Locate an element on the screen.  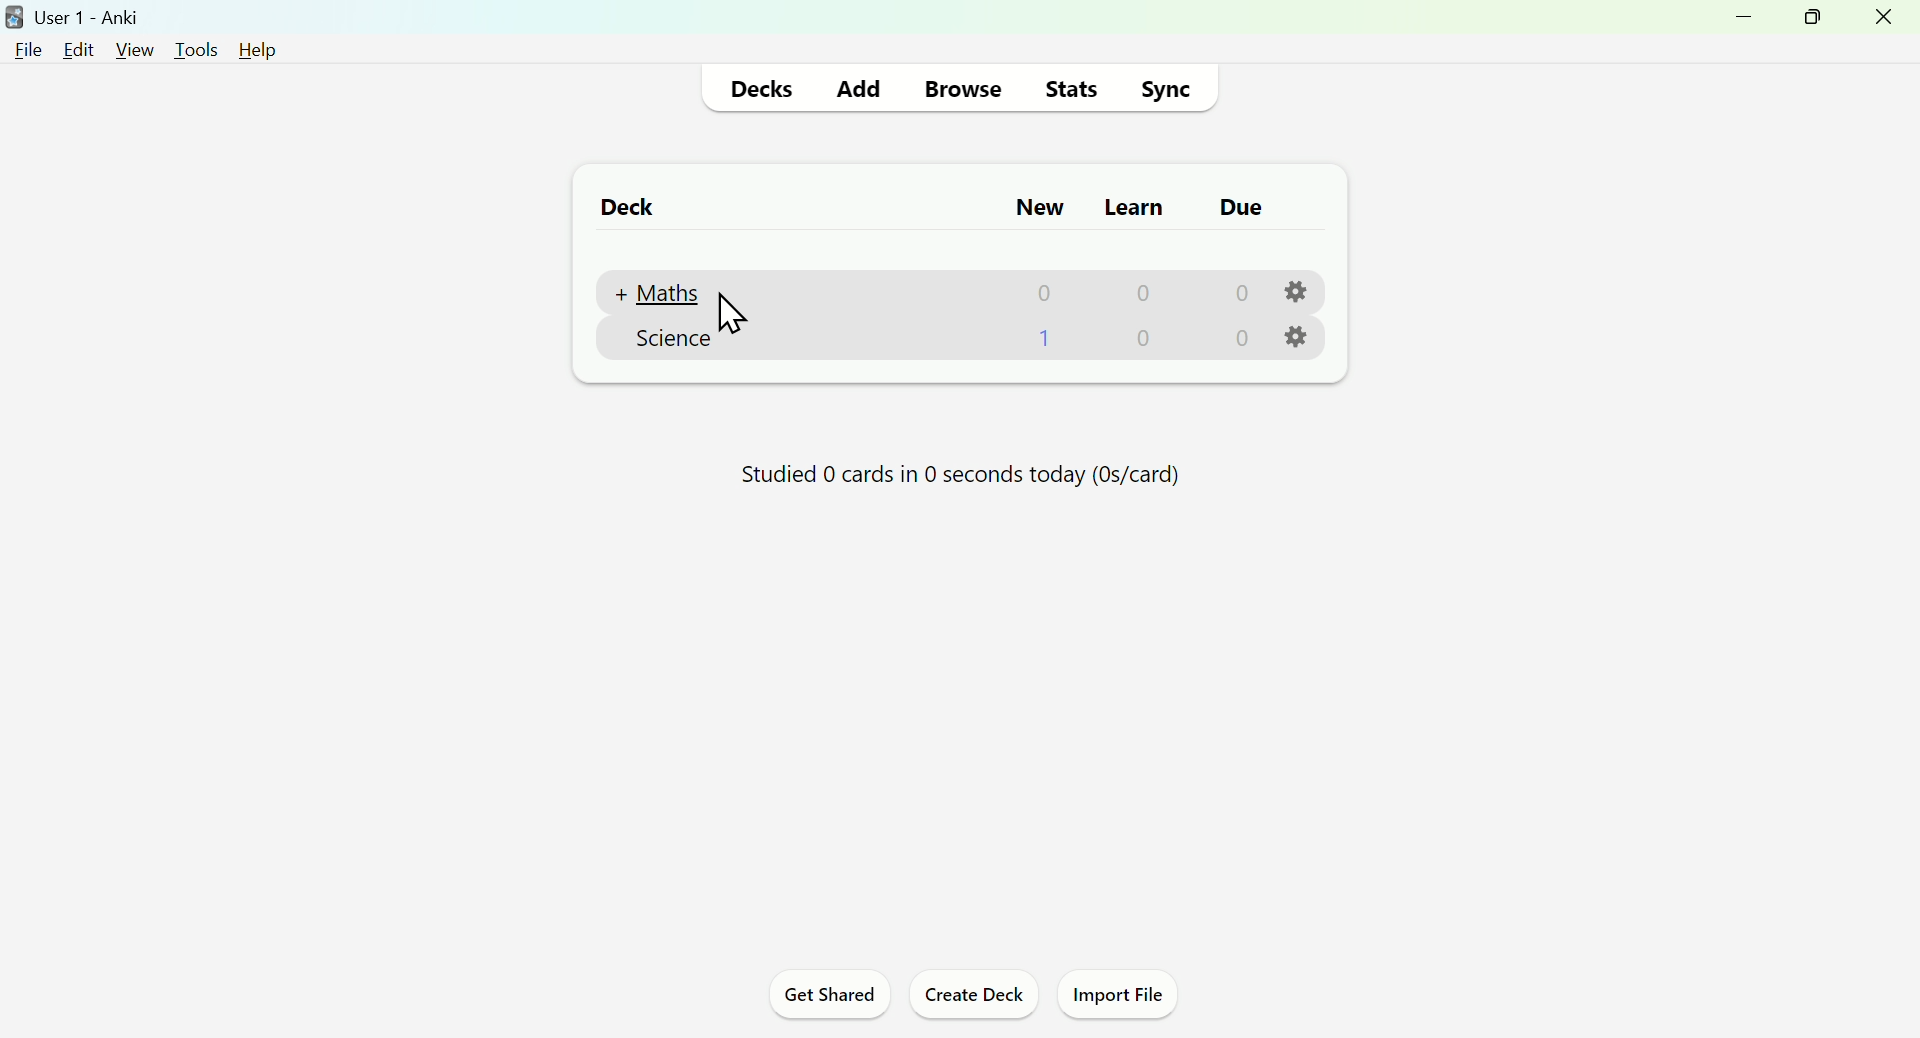
user1-anki is located at coordinates (74, 16).